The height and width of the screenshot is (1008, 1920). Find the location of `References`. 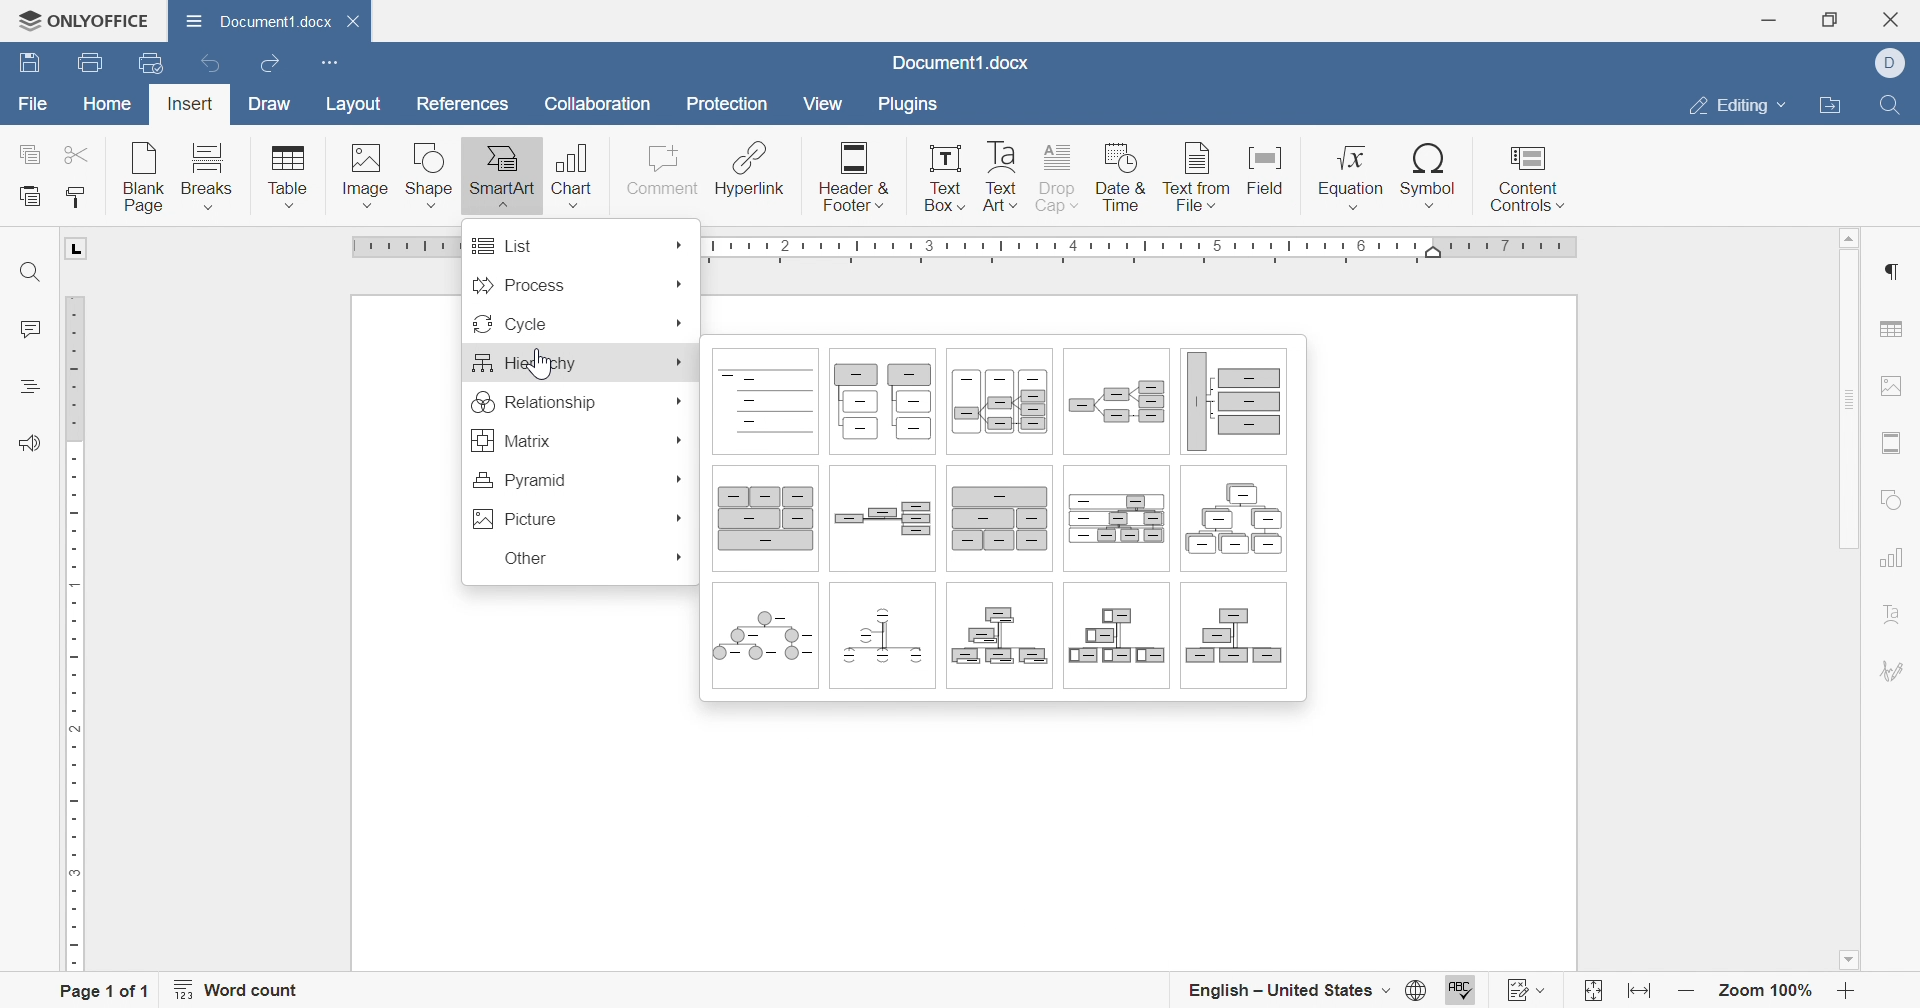

References is located at coordinates (460, 106).